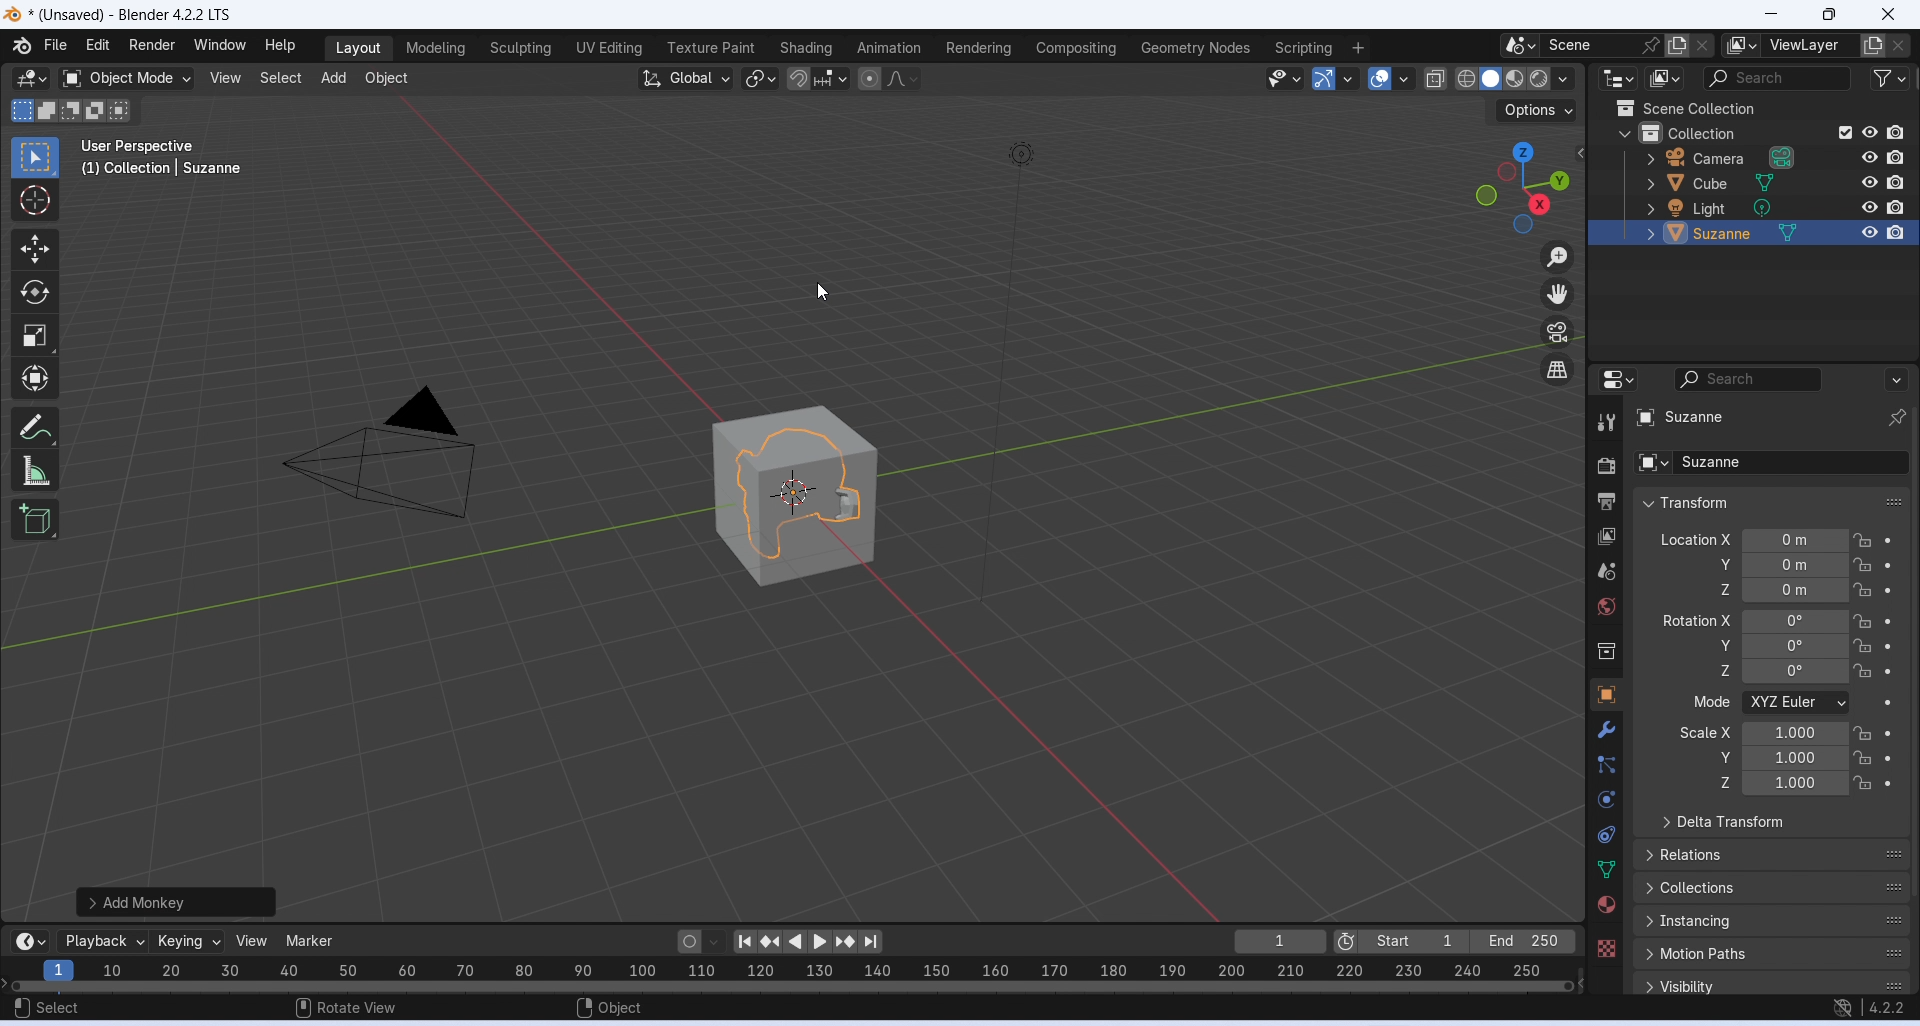 The width and height of the screenshot is (1920, 1026). Describe the element at coordinates (36, 519) in the screenshot. I see `add cube` at that location.